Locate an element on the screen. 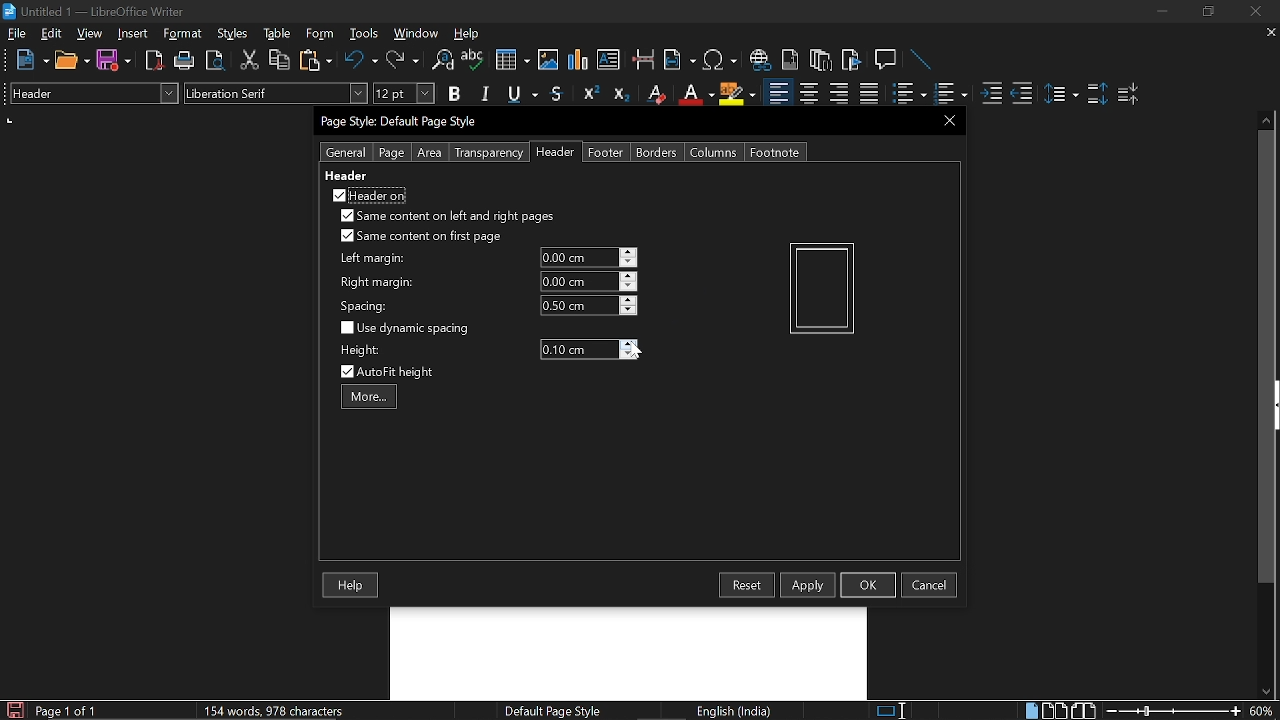 The height and width of the screenshot is (720, 1280). more is located at coordinates (369, 396).